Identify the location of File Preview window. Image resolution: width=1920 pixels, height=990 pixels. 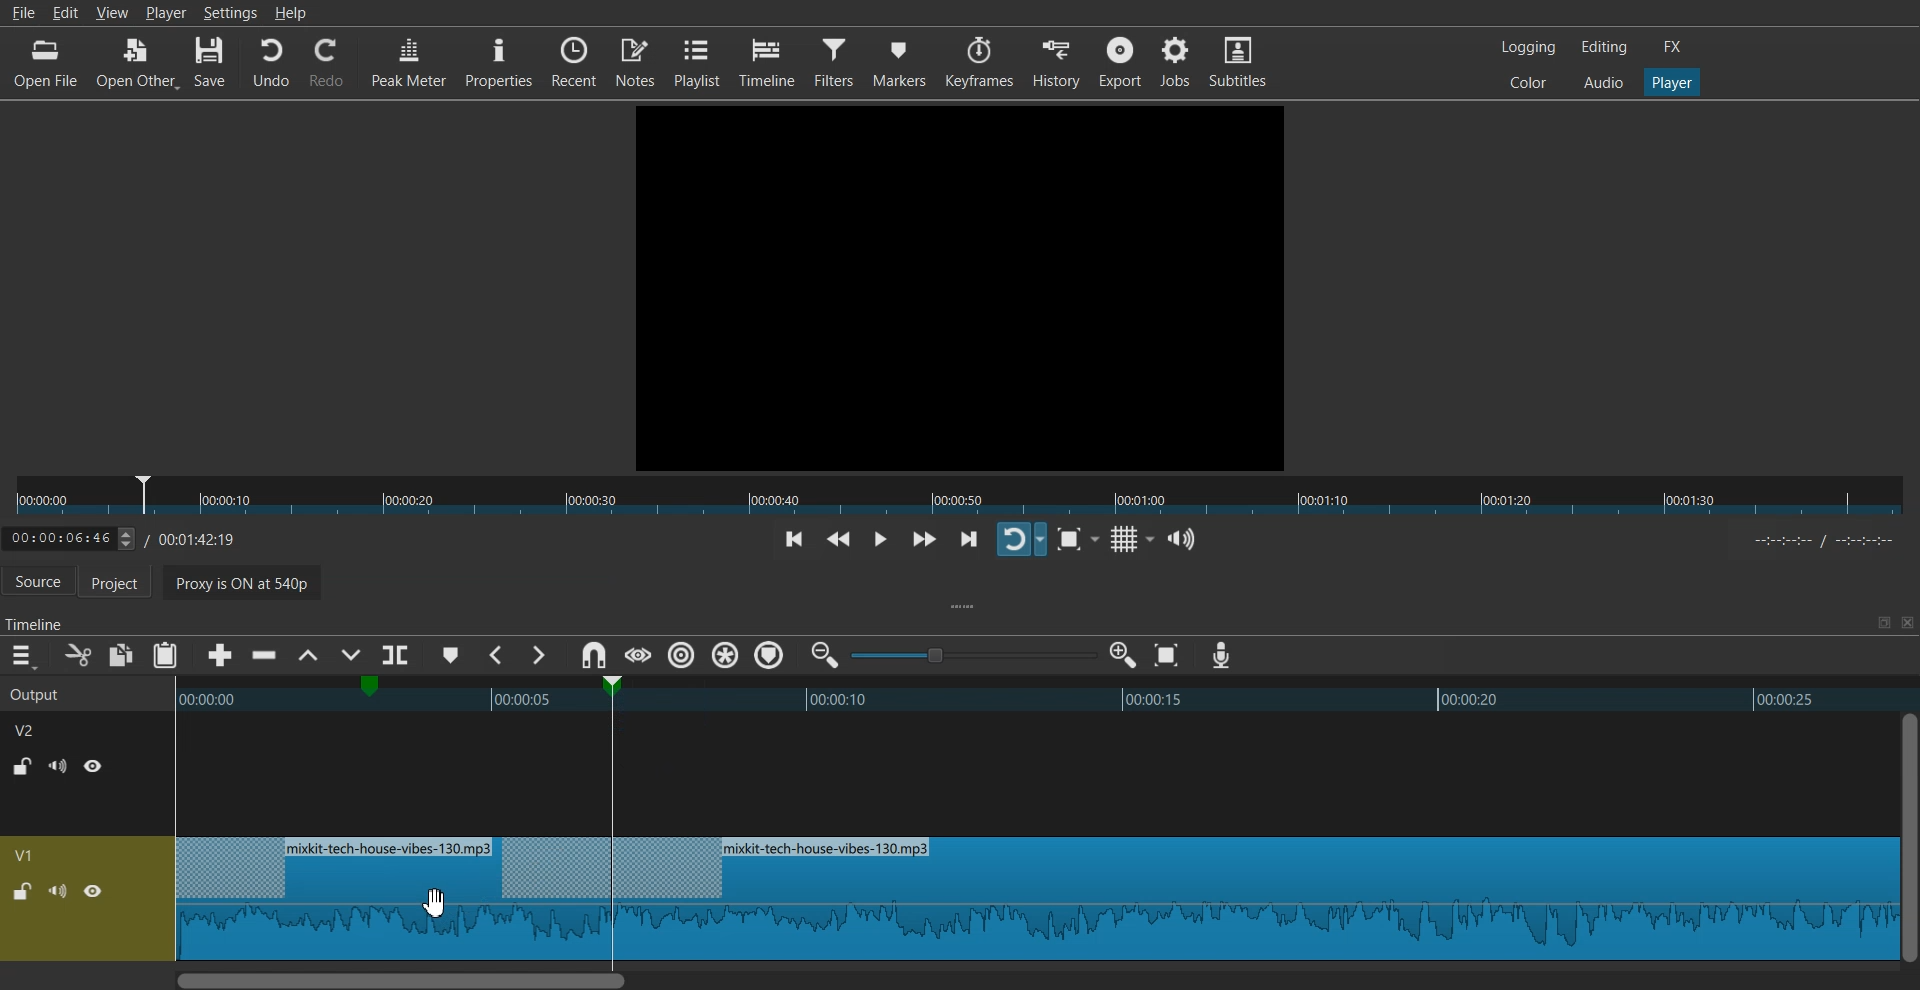
(964, 285).